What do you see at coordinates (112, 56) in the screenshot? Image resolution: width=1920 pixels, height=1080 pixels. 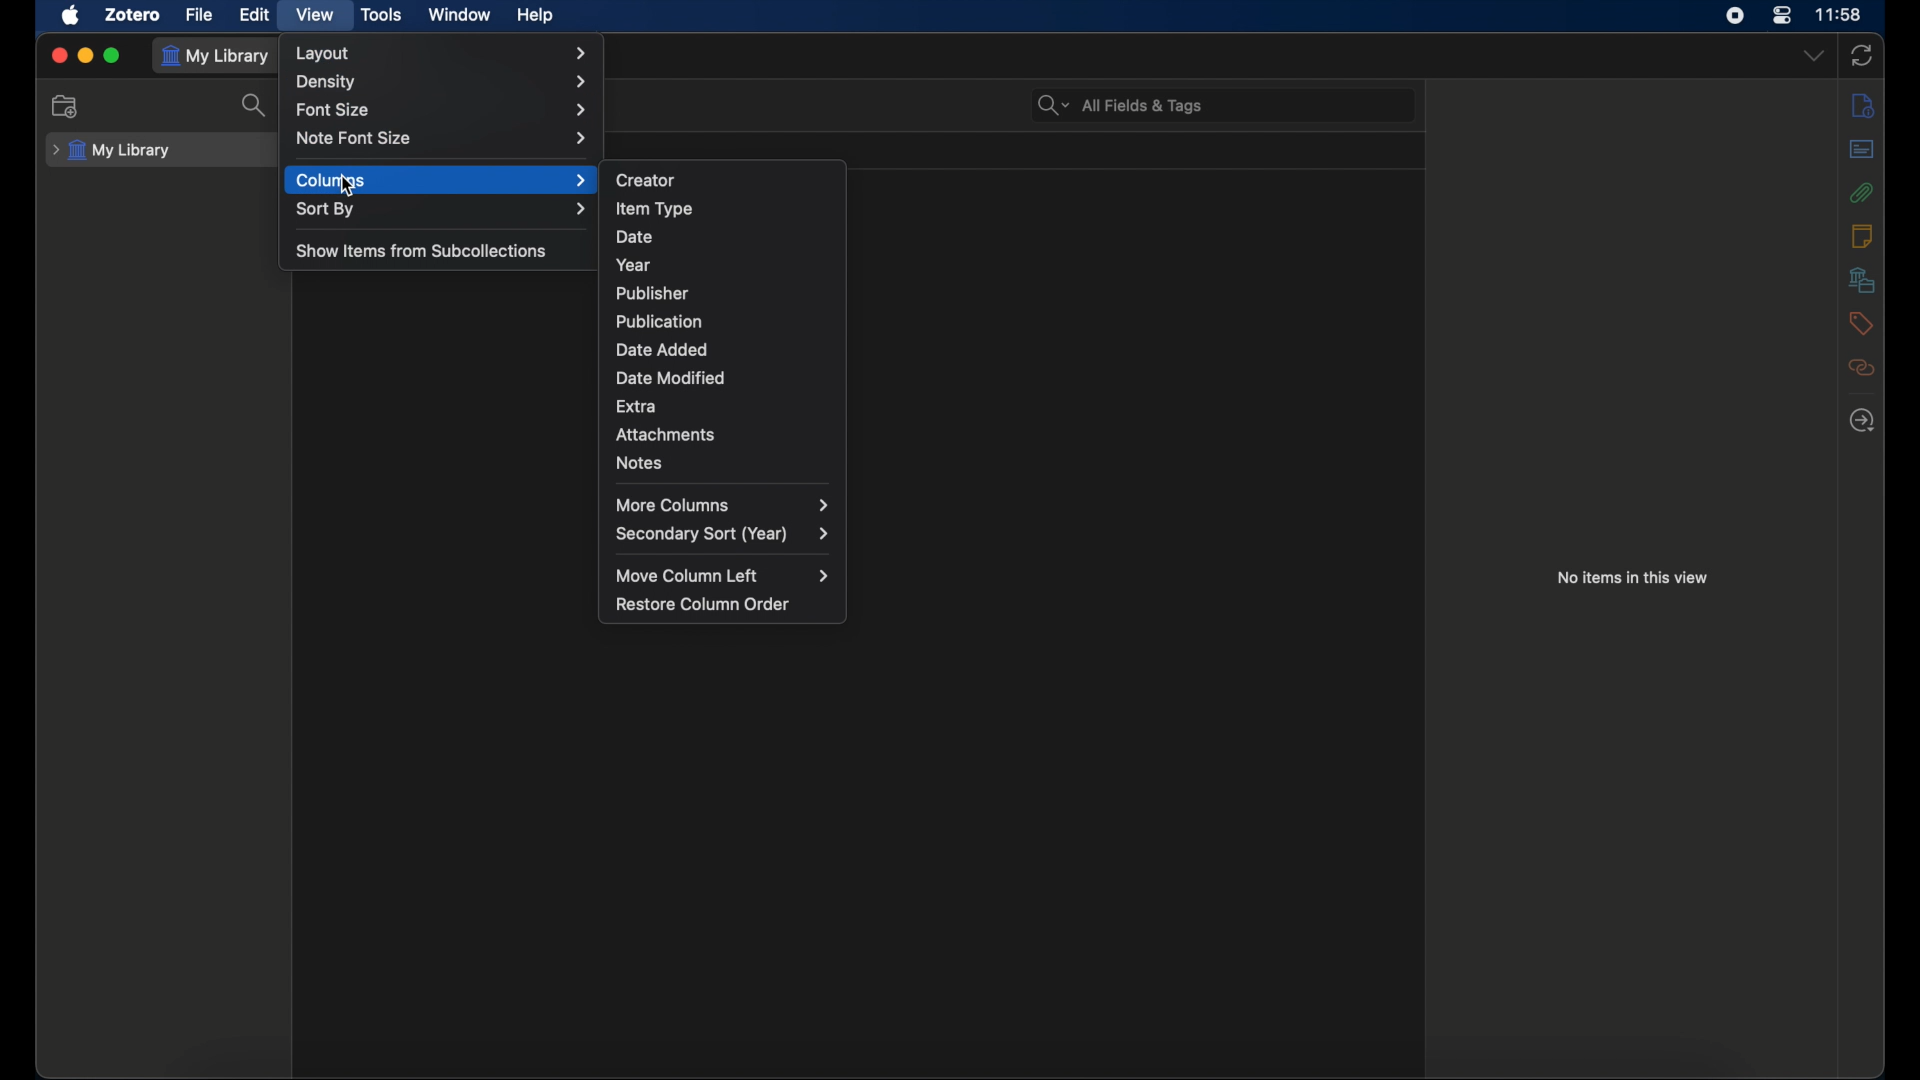 I see `maximize` at bounding box center [112, 56].